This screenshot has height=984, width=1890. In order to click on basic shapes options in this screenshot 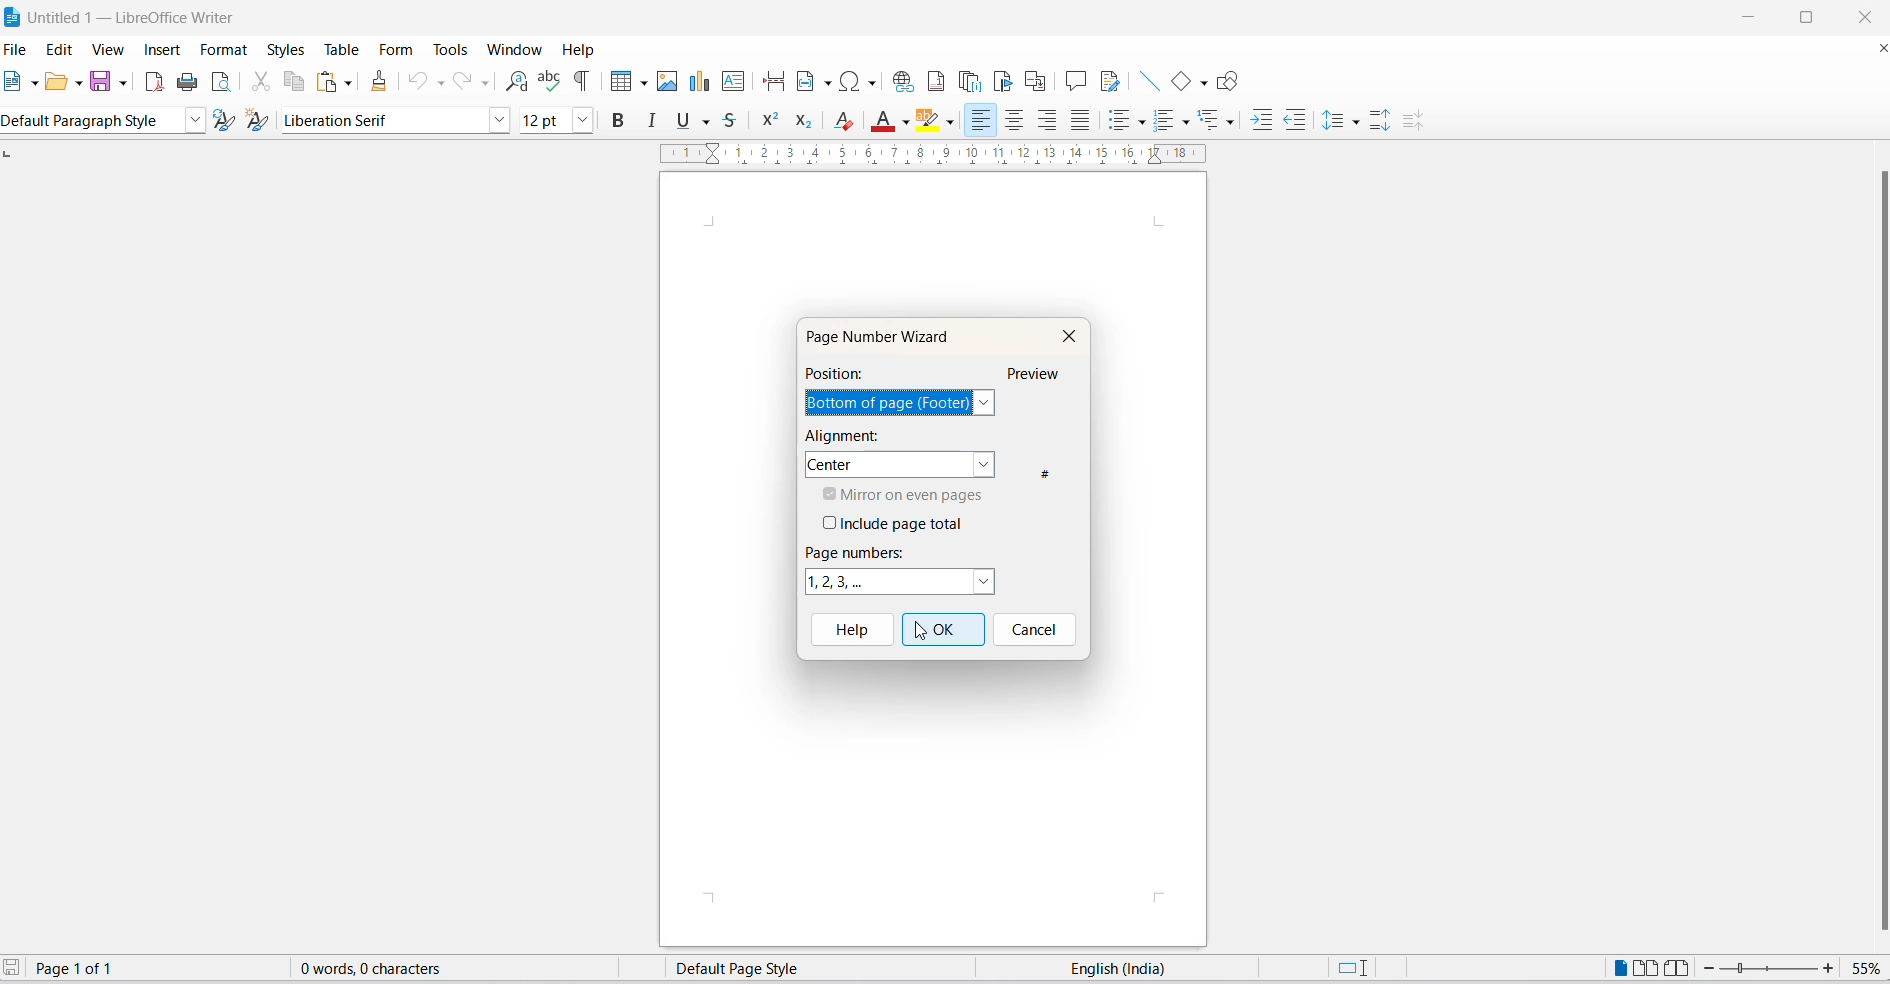, I will do `click(1198, 83)`.